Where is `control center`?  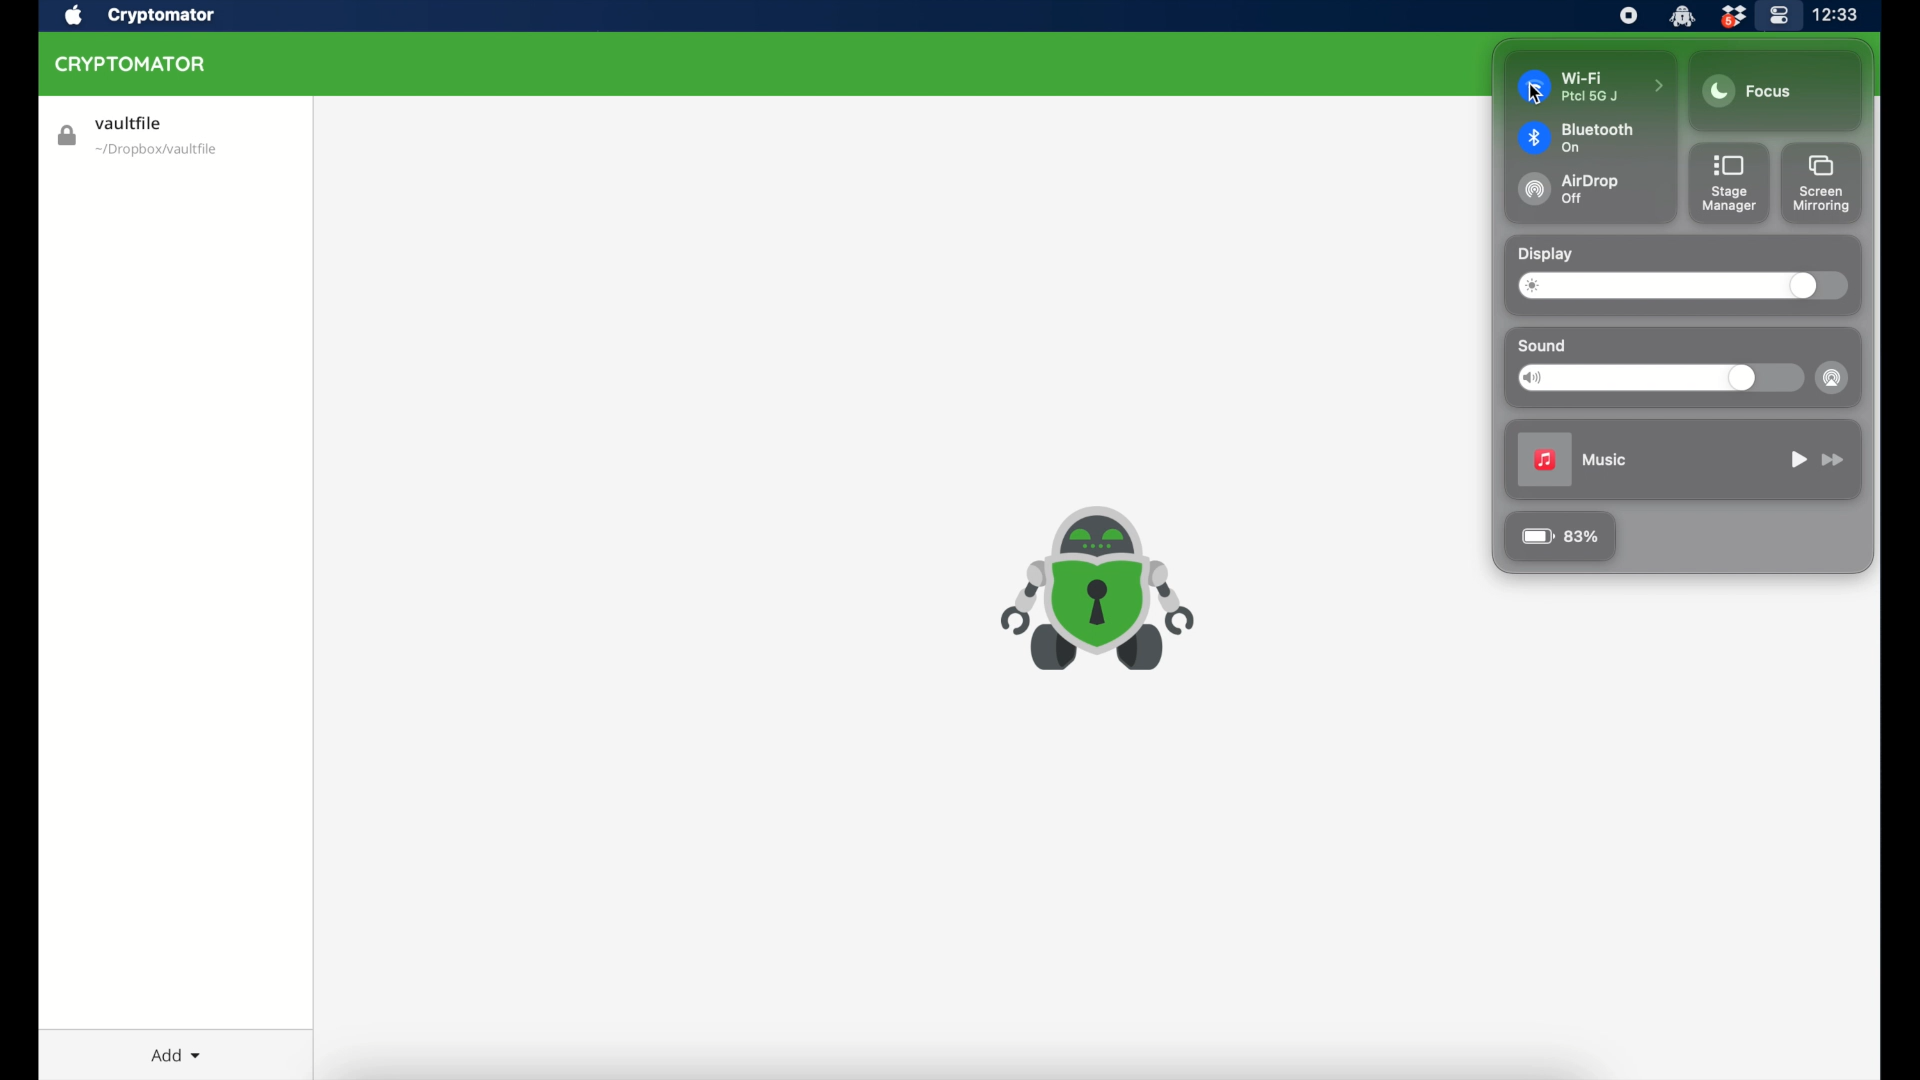 control center is located at coordinates (1777, 15).